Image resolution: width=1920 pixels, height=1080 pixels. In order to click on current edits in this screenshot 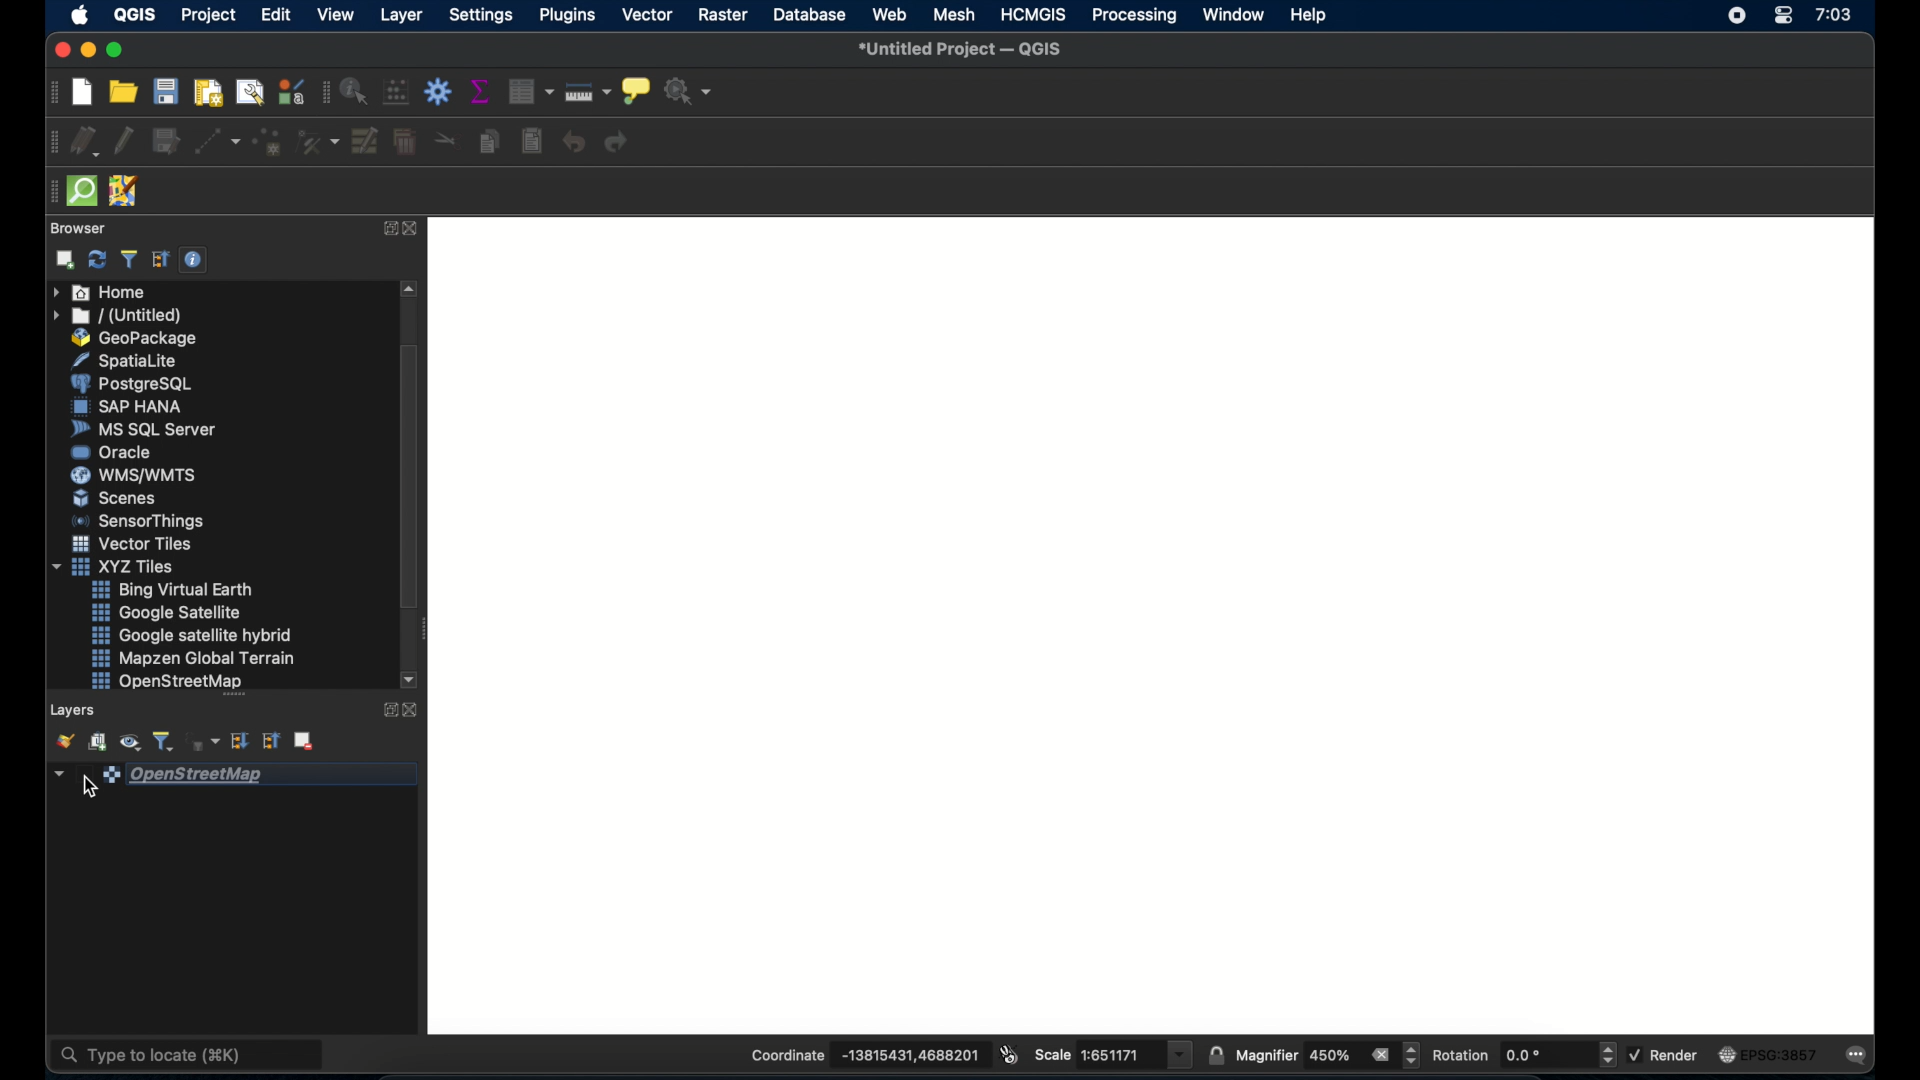, I will do `click(84, 142)`.